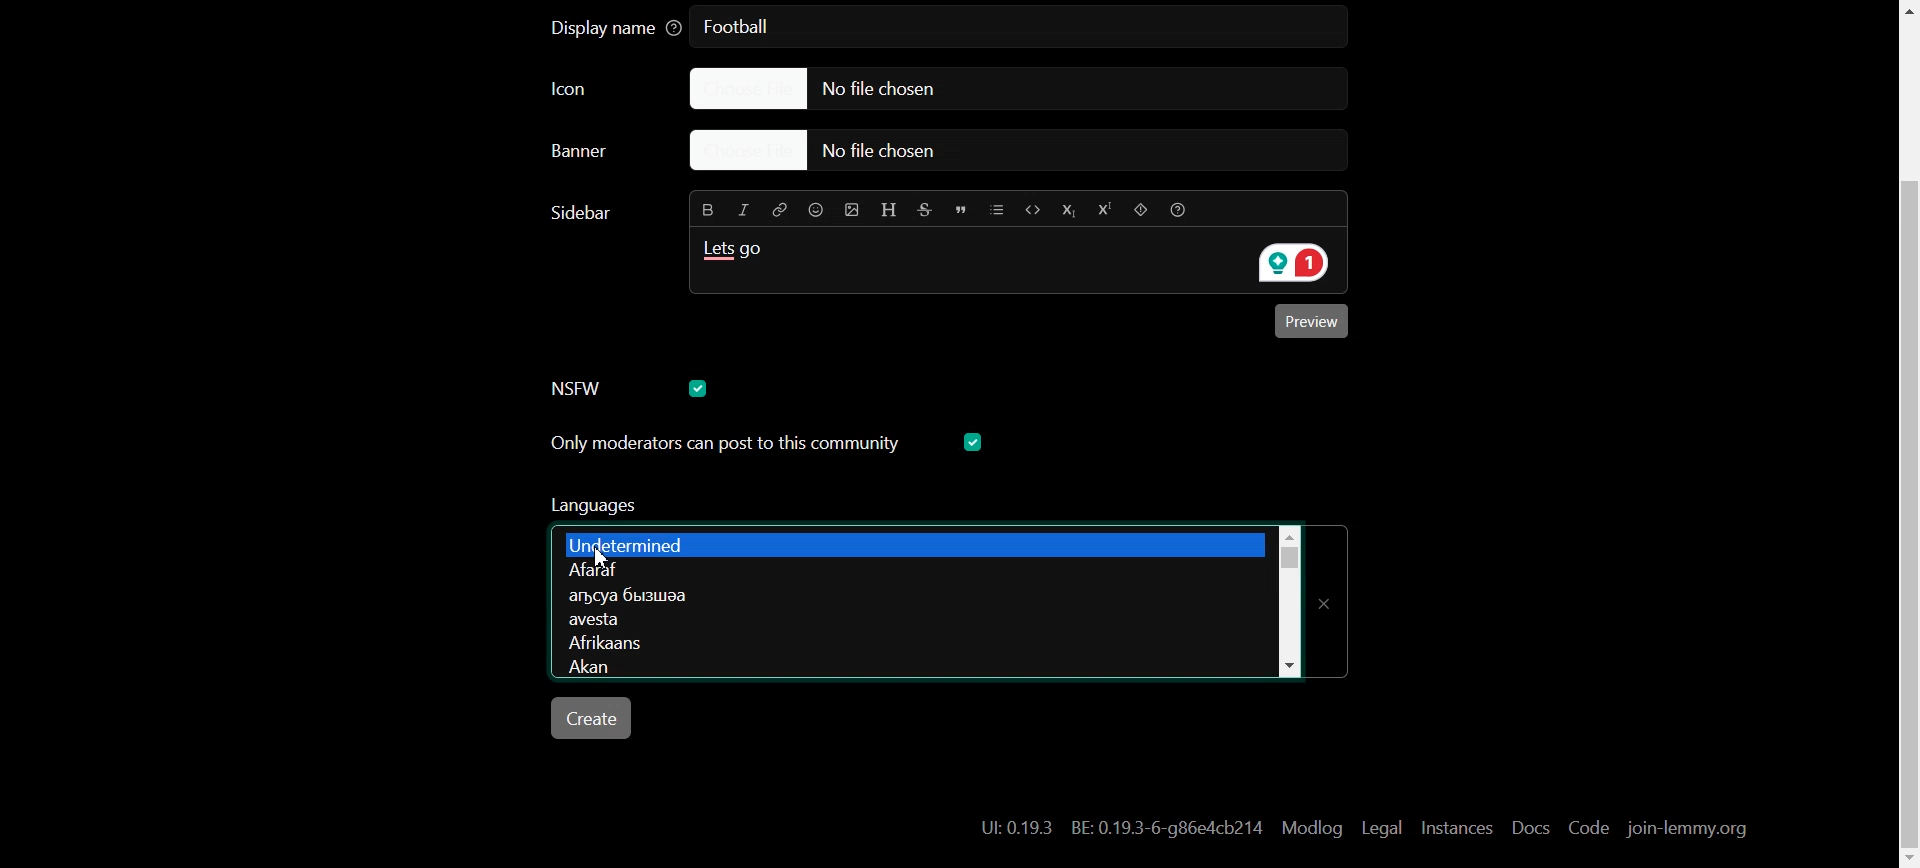 This screenshot has width=1920, height=868. Describe the element at coordinates (603, 156) in the screenshot. I see `Choose Banner` at that location.